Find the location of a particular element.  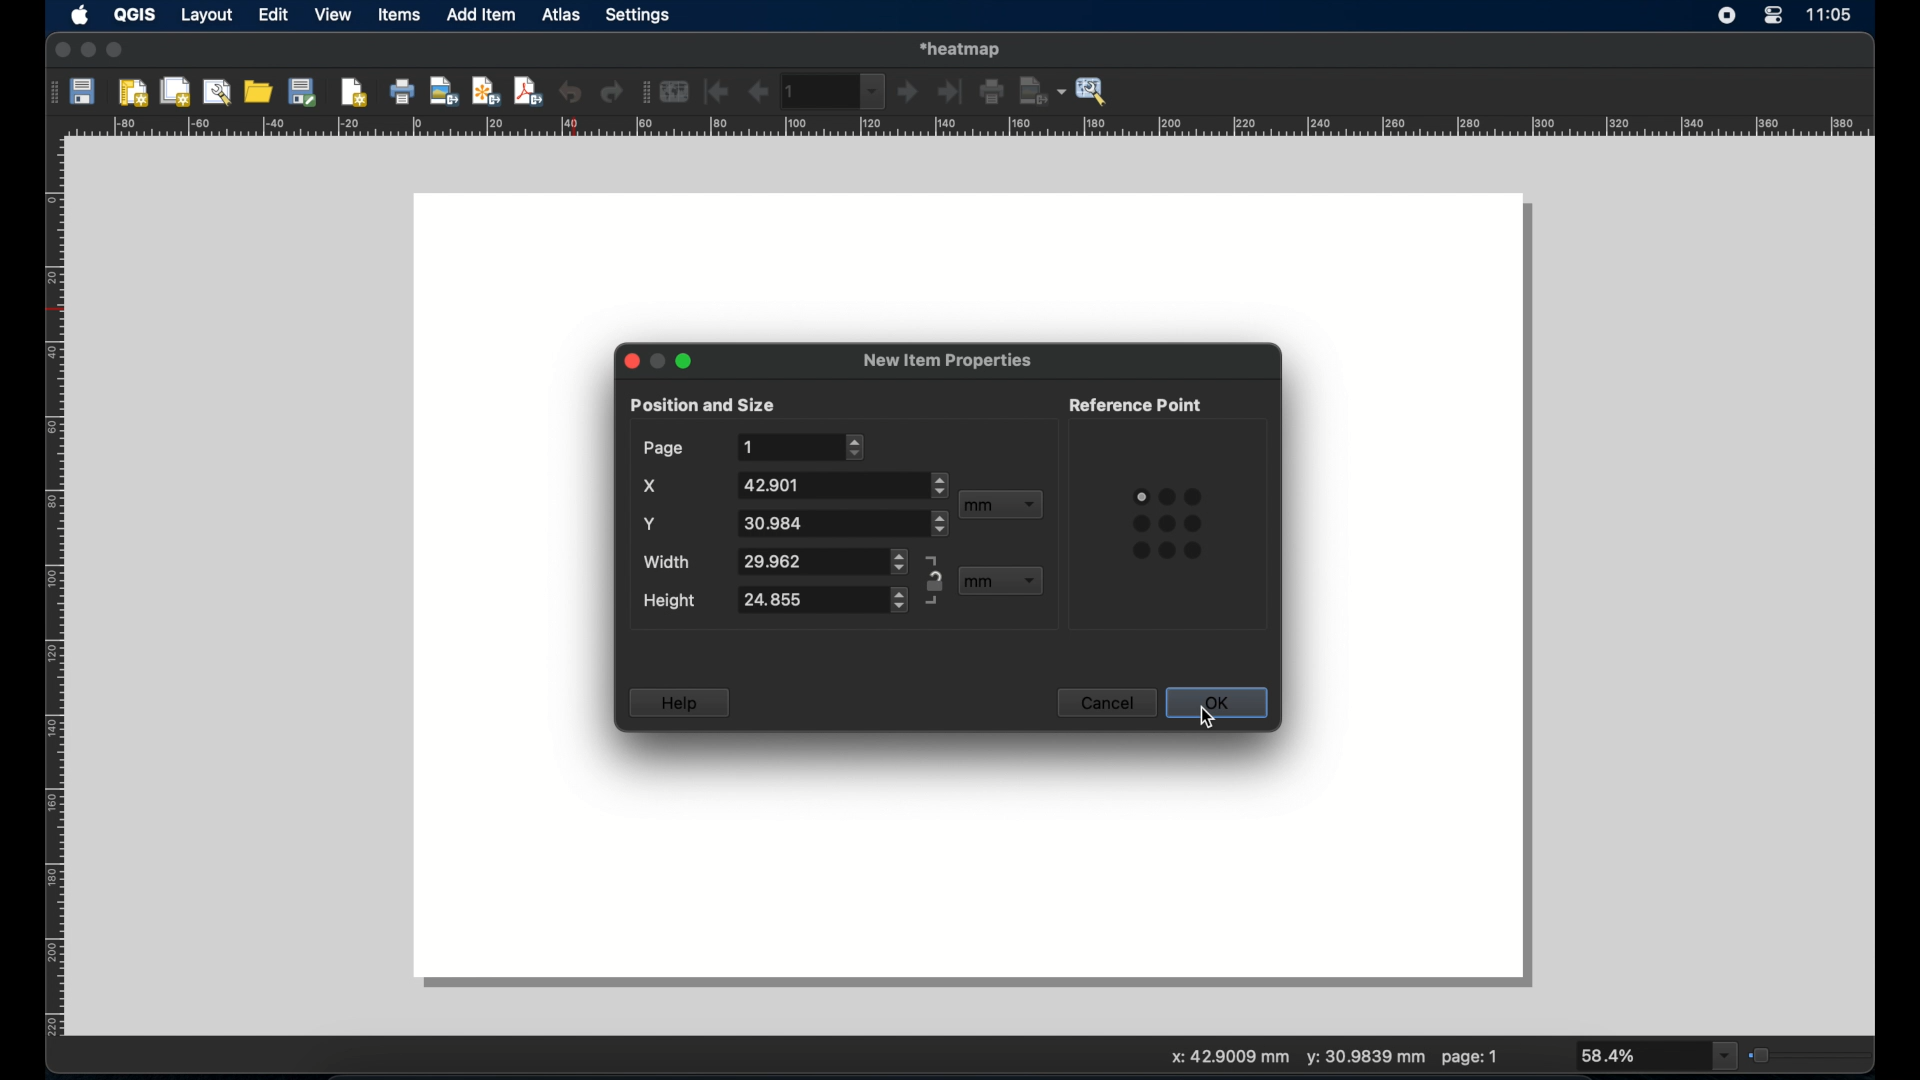

blank layout is located at coordinates (511, 559).